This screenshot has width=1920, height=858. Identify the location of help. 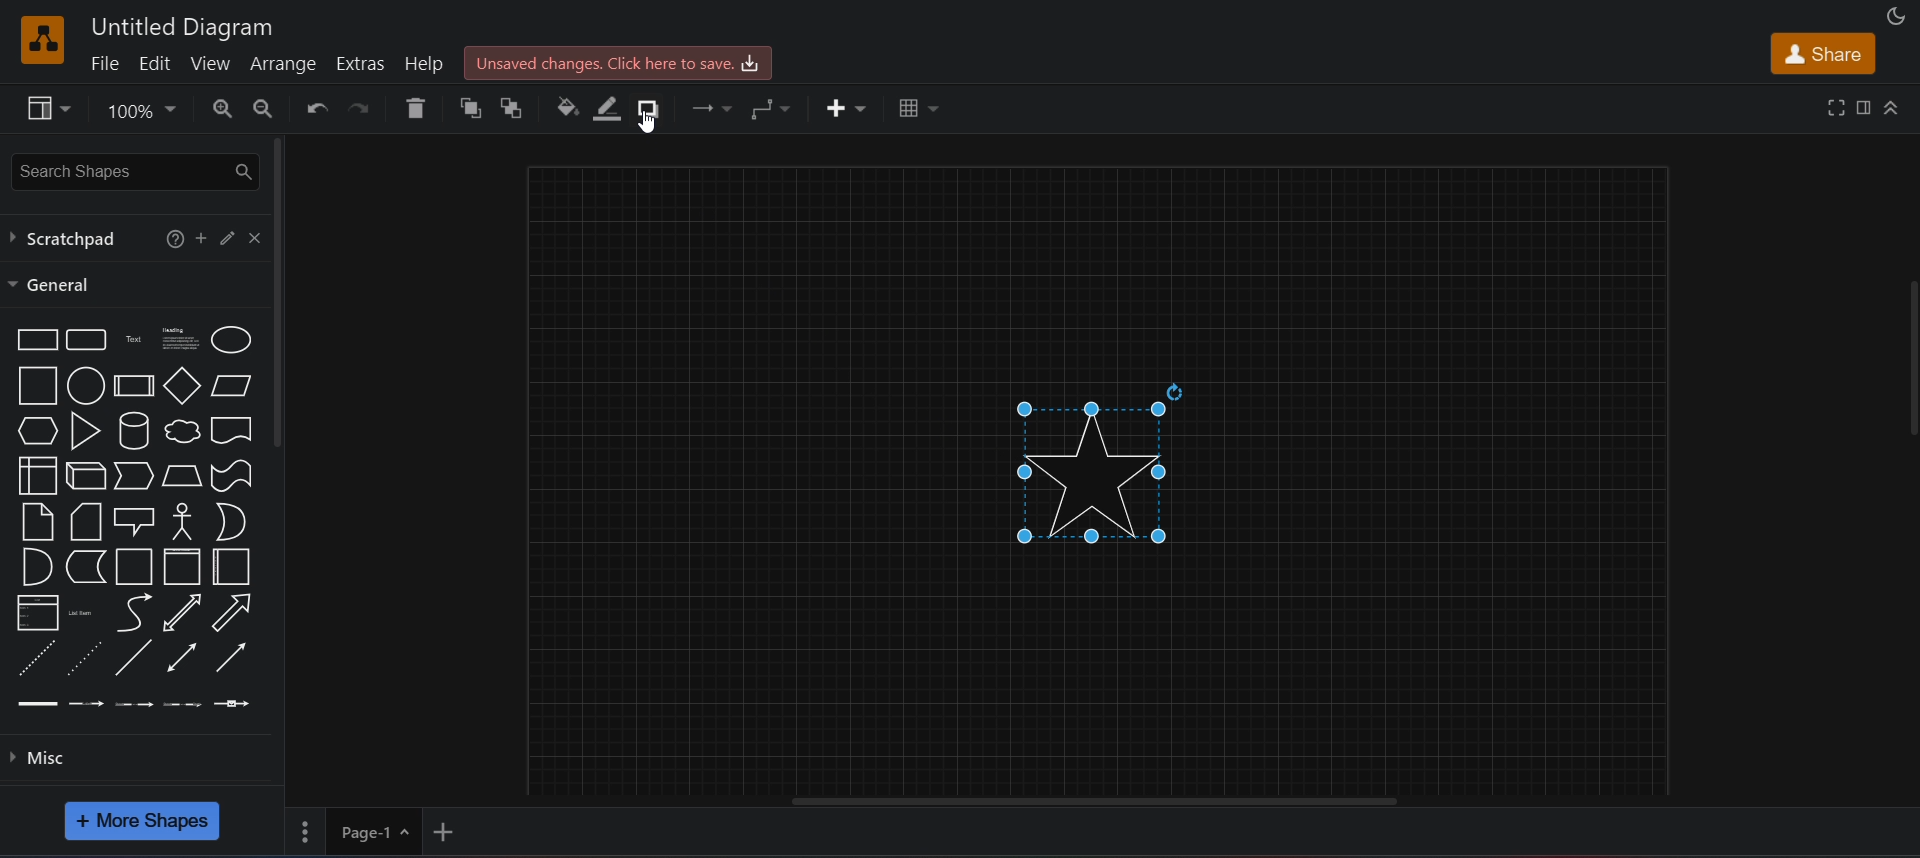
(426, 61).